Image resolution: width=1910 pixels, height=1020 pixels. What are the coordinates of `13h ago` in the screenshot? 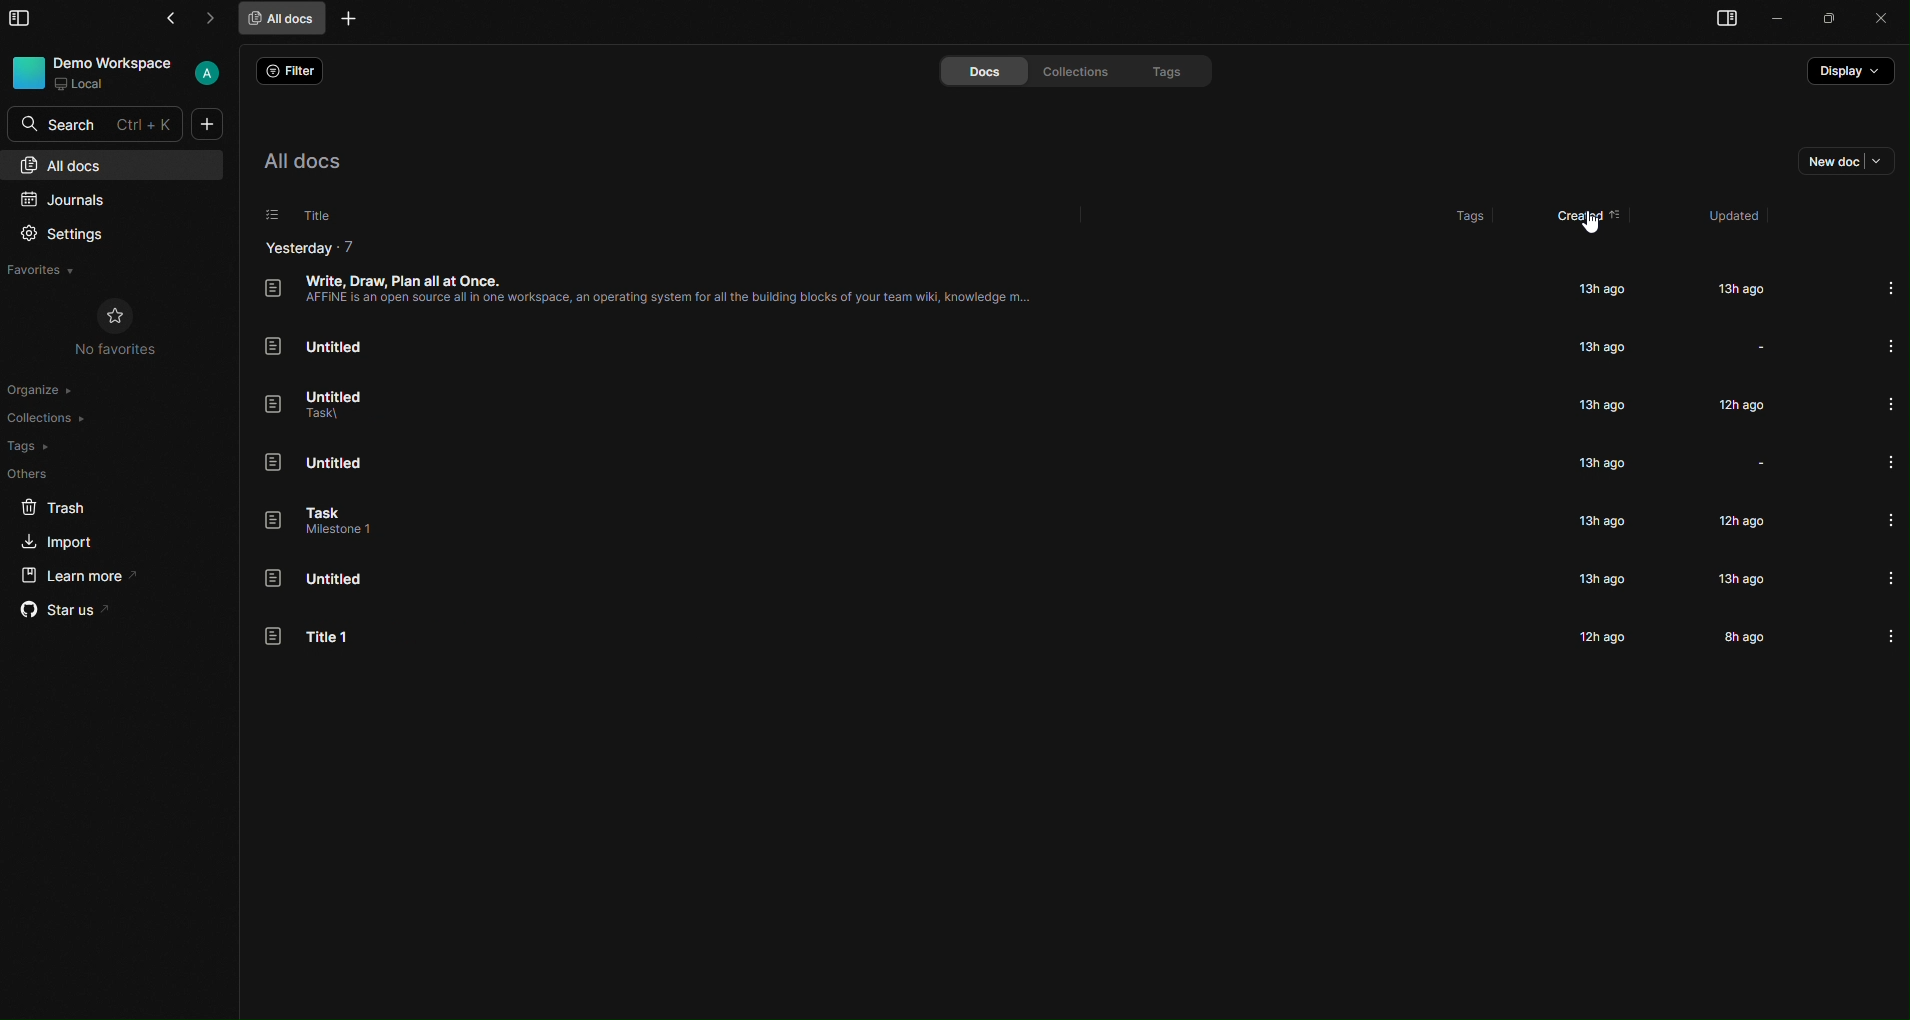 It's located at (1738, 289).